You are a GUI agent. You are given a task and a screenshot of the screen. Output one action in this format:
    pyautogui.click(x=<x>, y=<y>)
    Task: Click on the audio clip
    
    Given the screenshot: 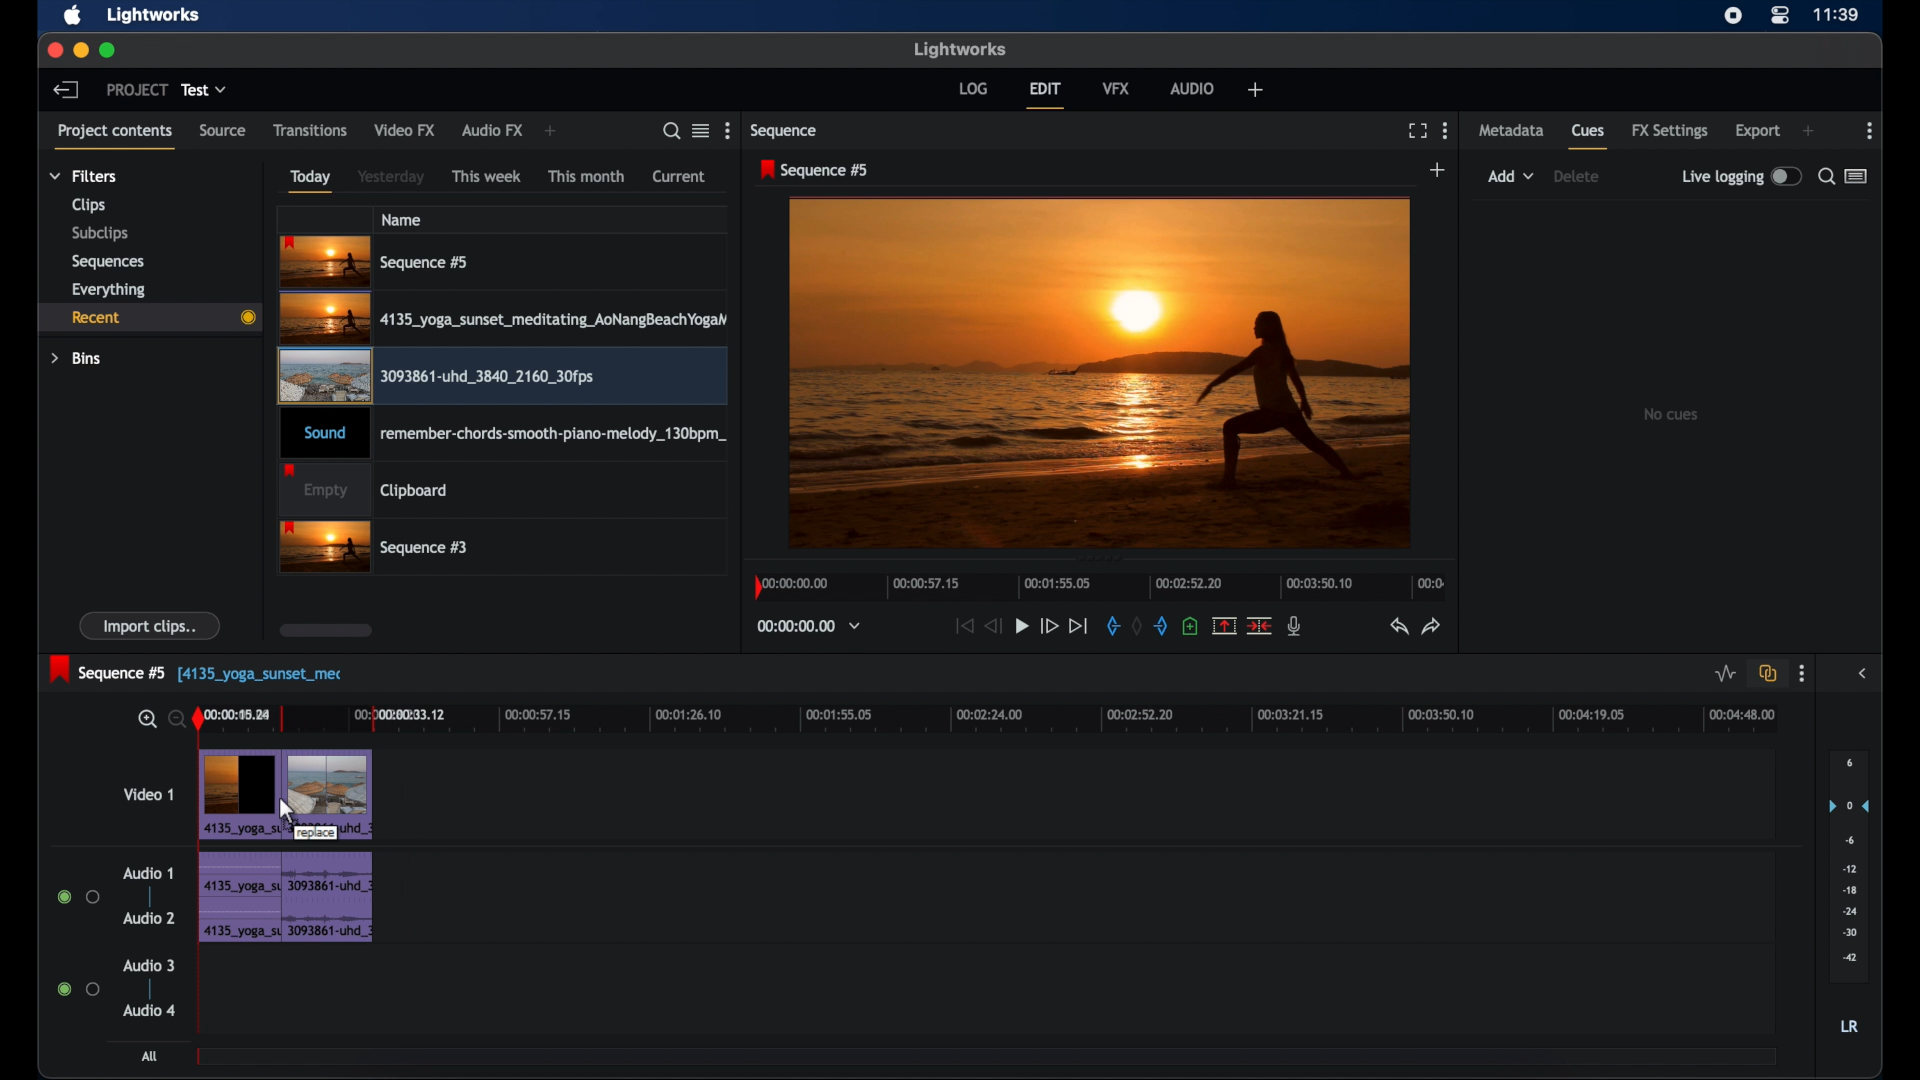 What is the action you would take?
    pyautogui.click(x=500, y=434)
    